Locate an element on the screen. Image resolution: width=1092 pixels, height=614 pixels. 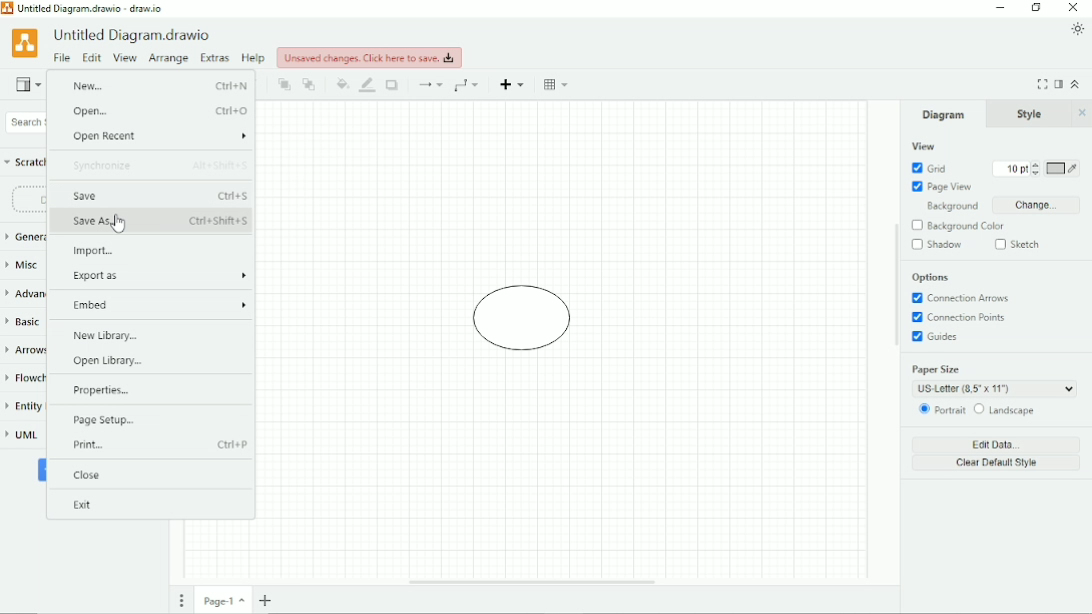
Vertical Scroll Bar is located at coordinates (895, 343).